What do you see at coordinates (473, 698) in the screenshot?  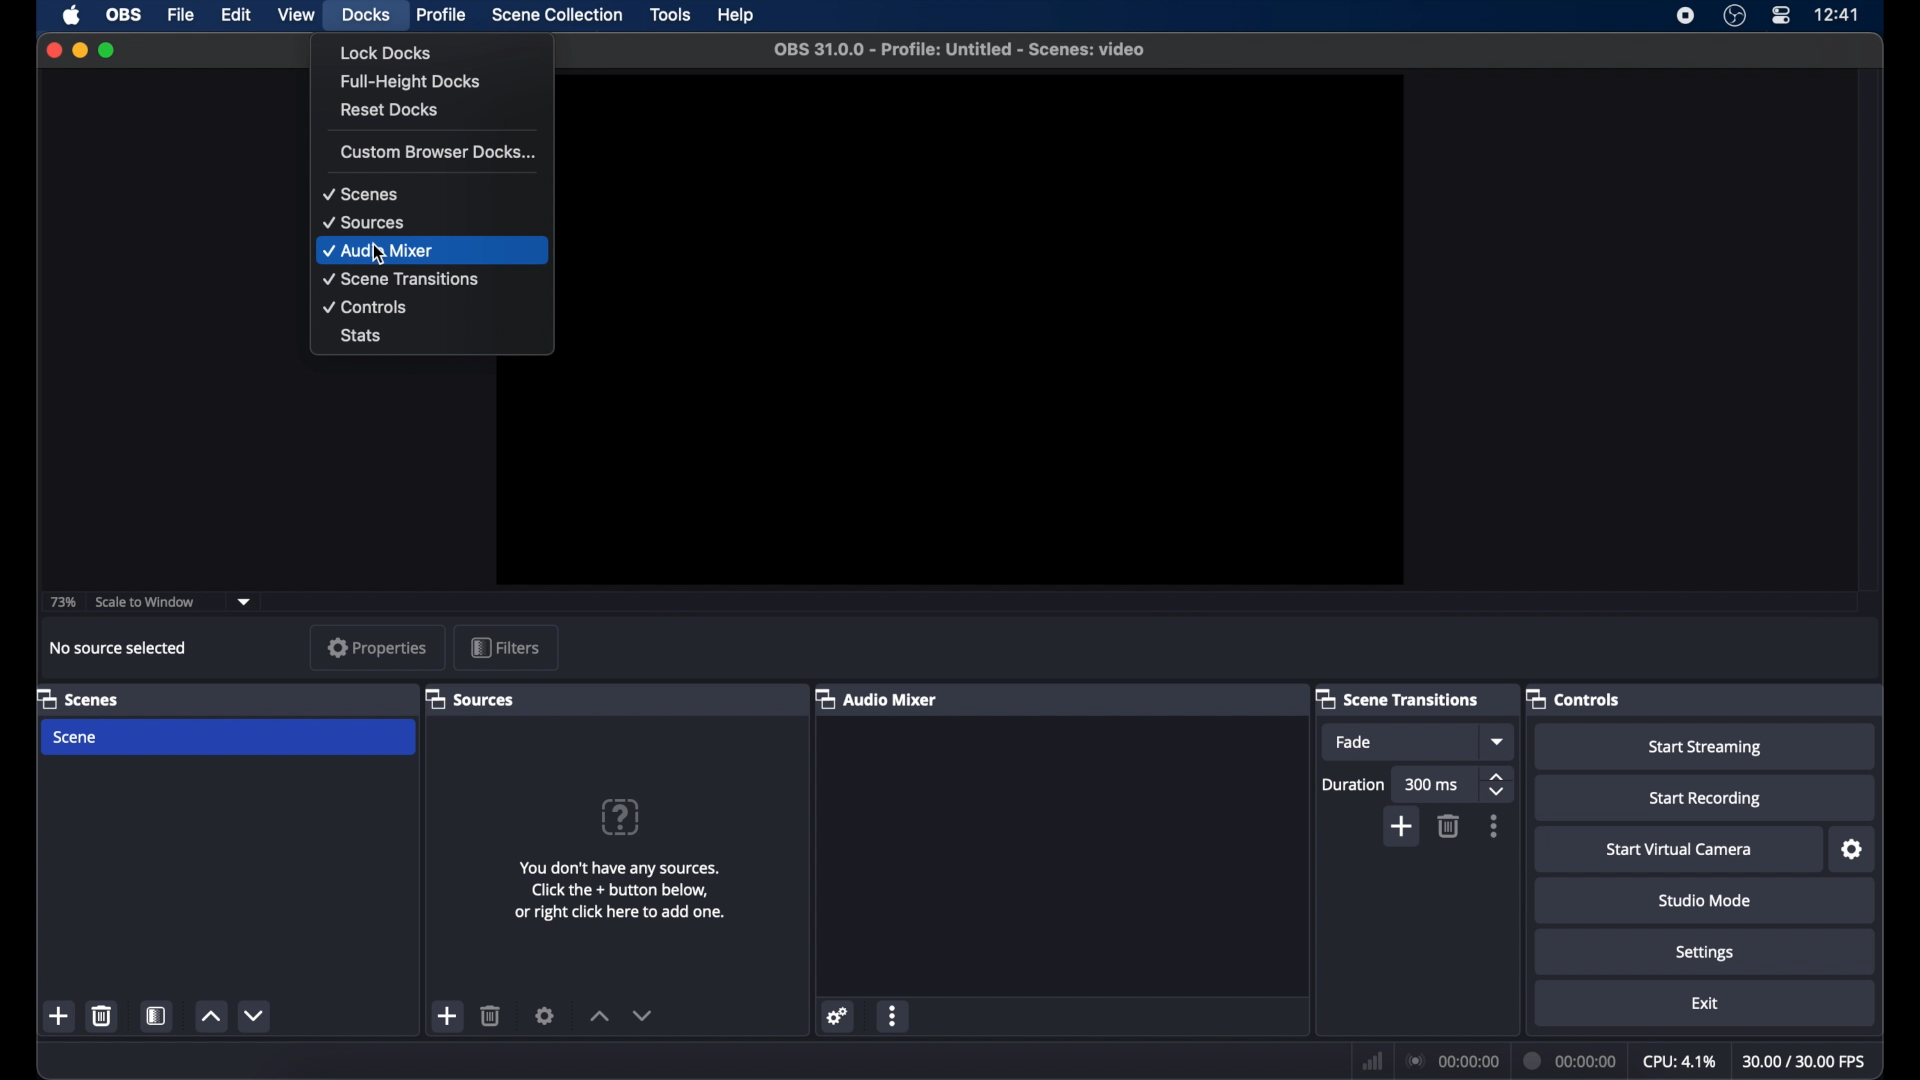 I see `sources` at bounding box center [473, 698].